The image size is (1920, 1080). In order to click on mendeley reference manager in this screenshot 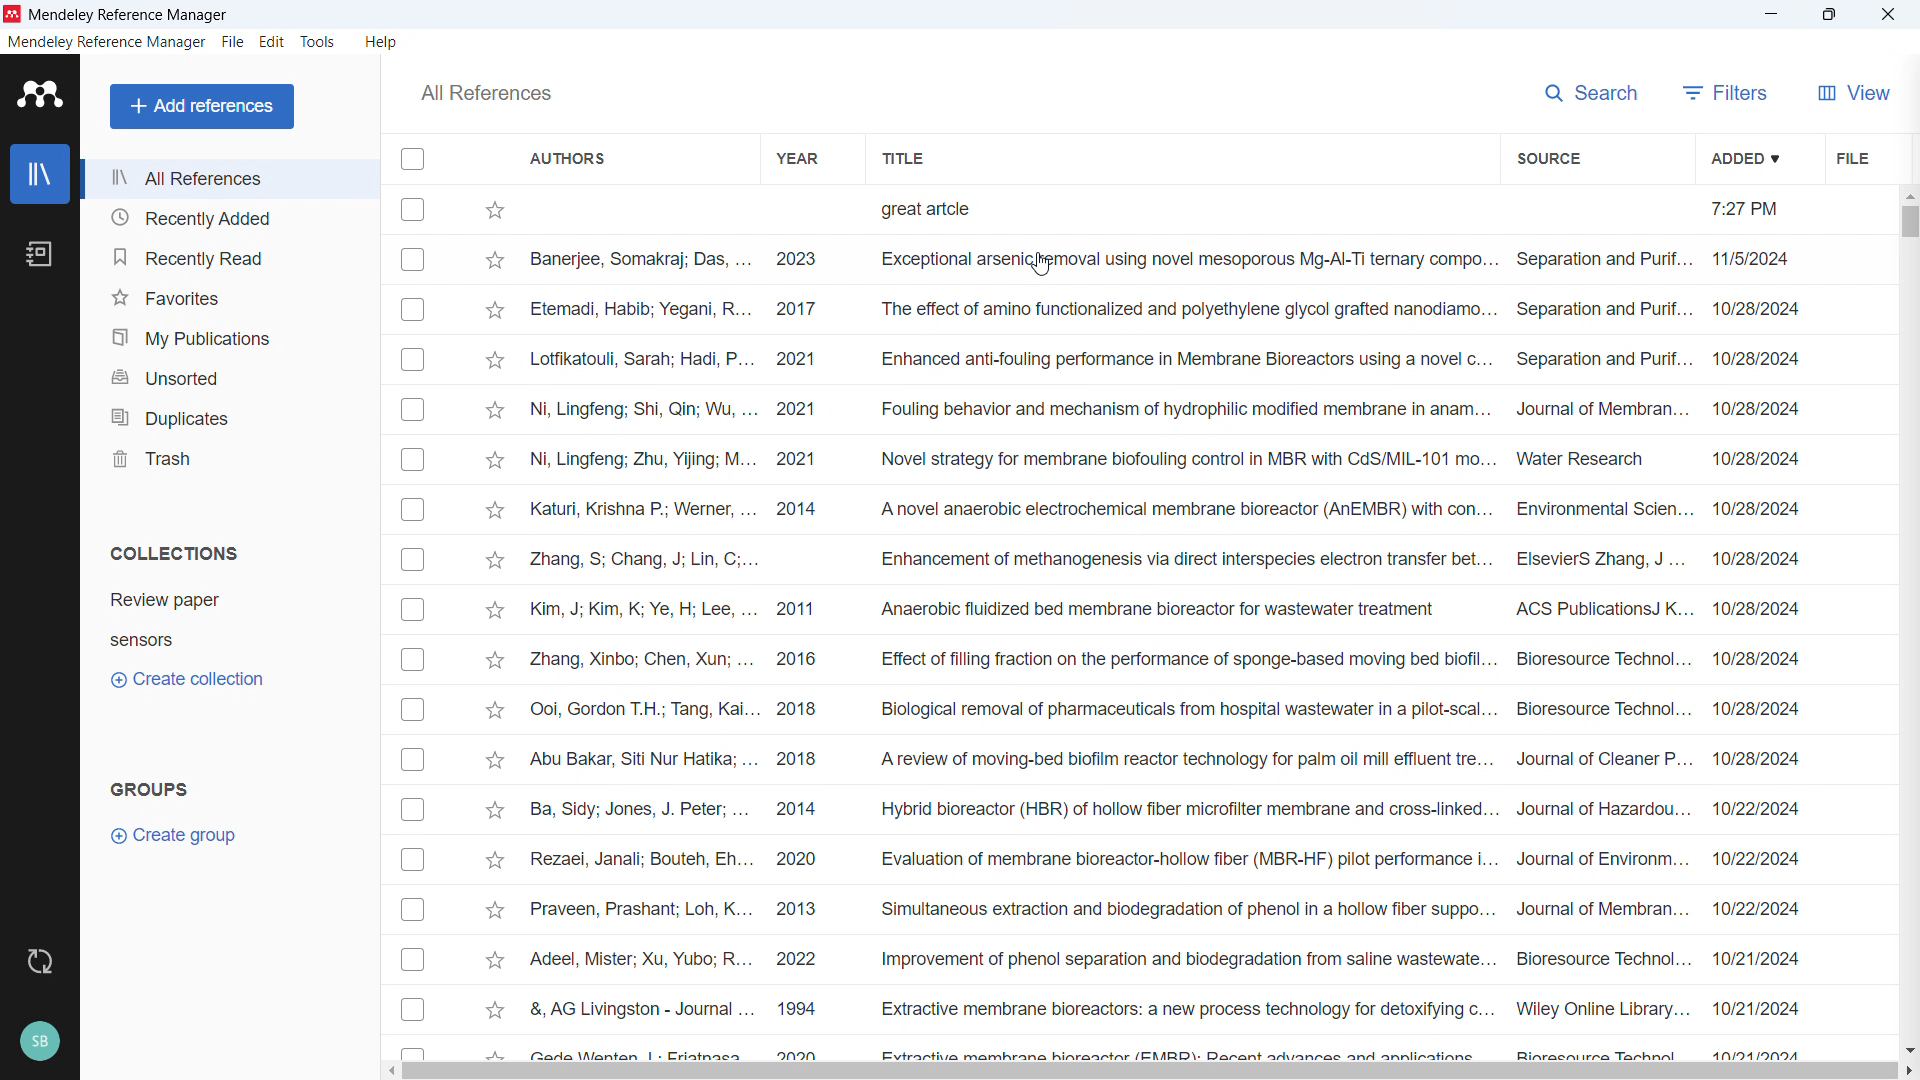, I will do `click(107, 42)`.